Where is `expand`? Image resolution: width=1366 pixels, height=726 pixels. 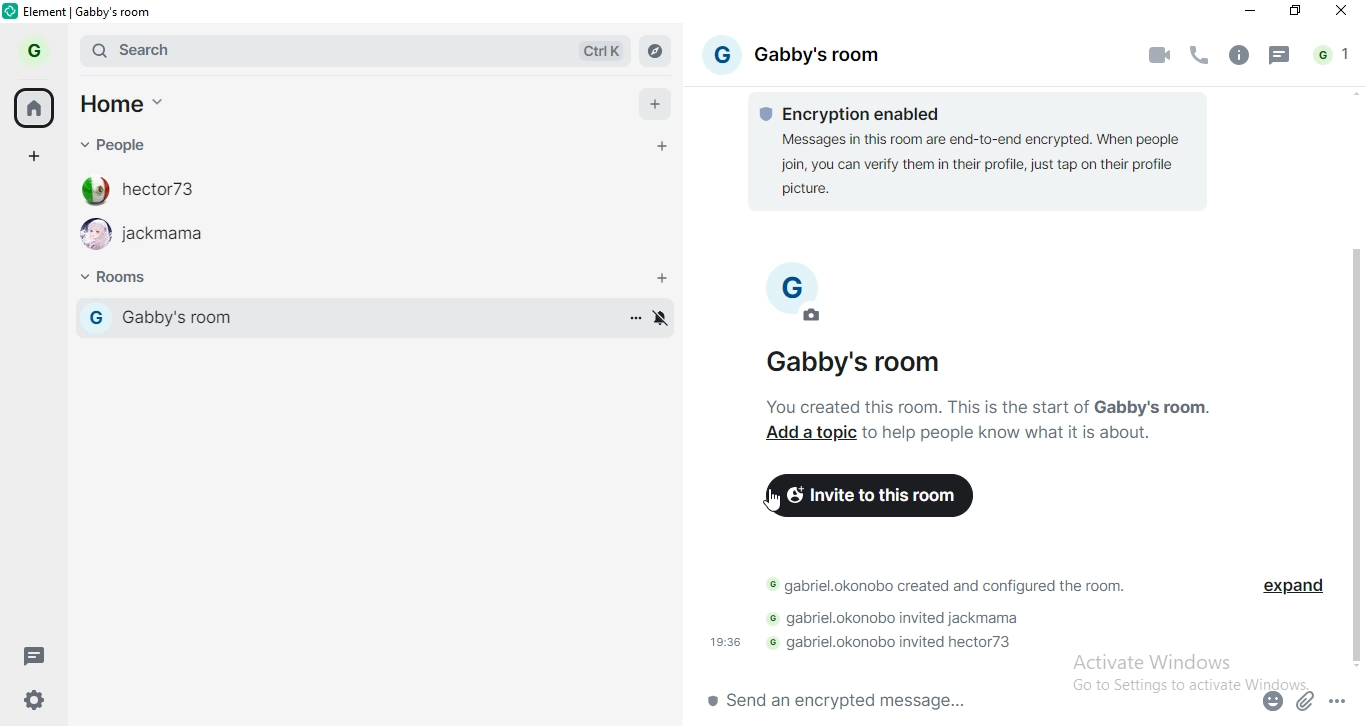 expand is located at coordinates (1292, 586).